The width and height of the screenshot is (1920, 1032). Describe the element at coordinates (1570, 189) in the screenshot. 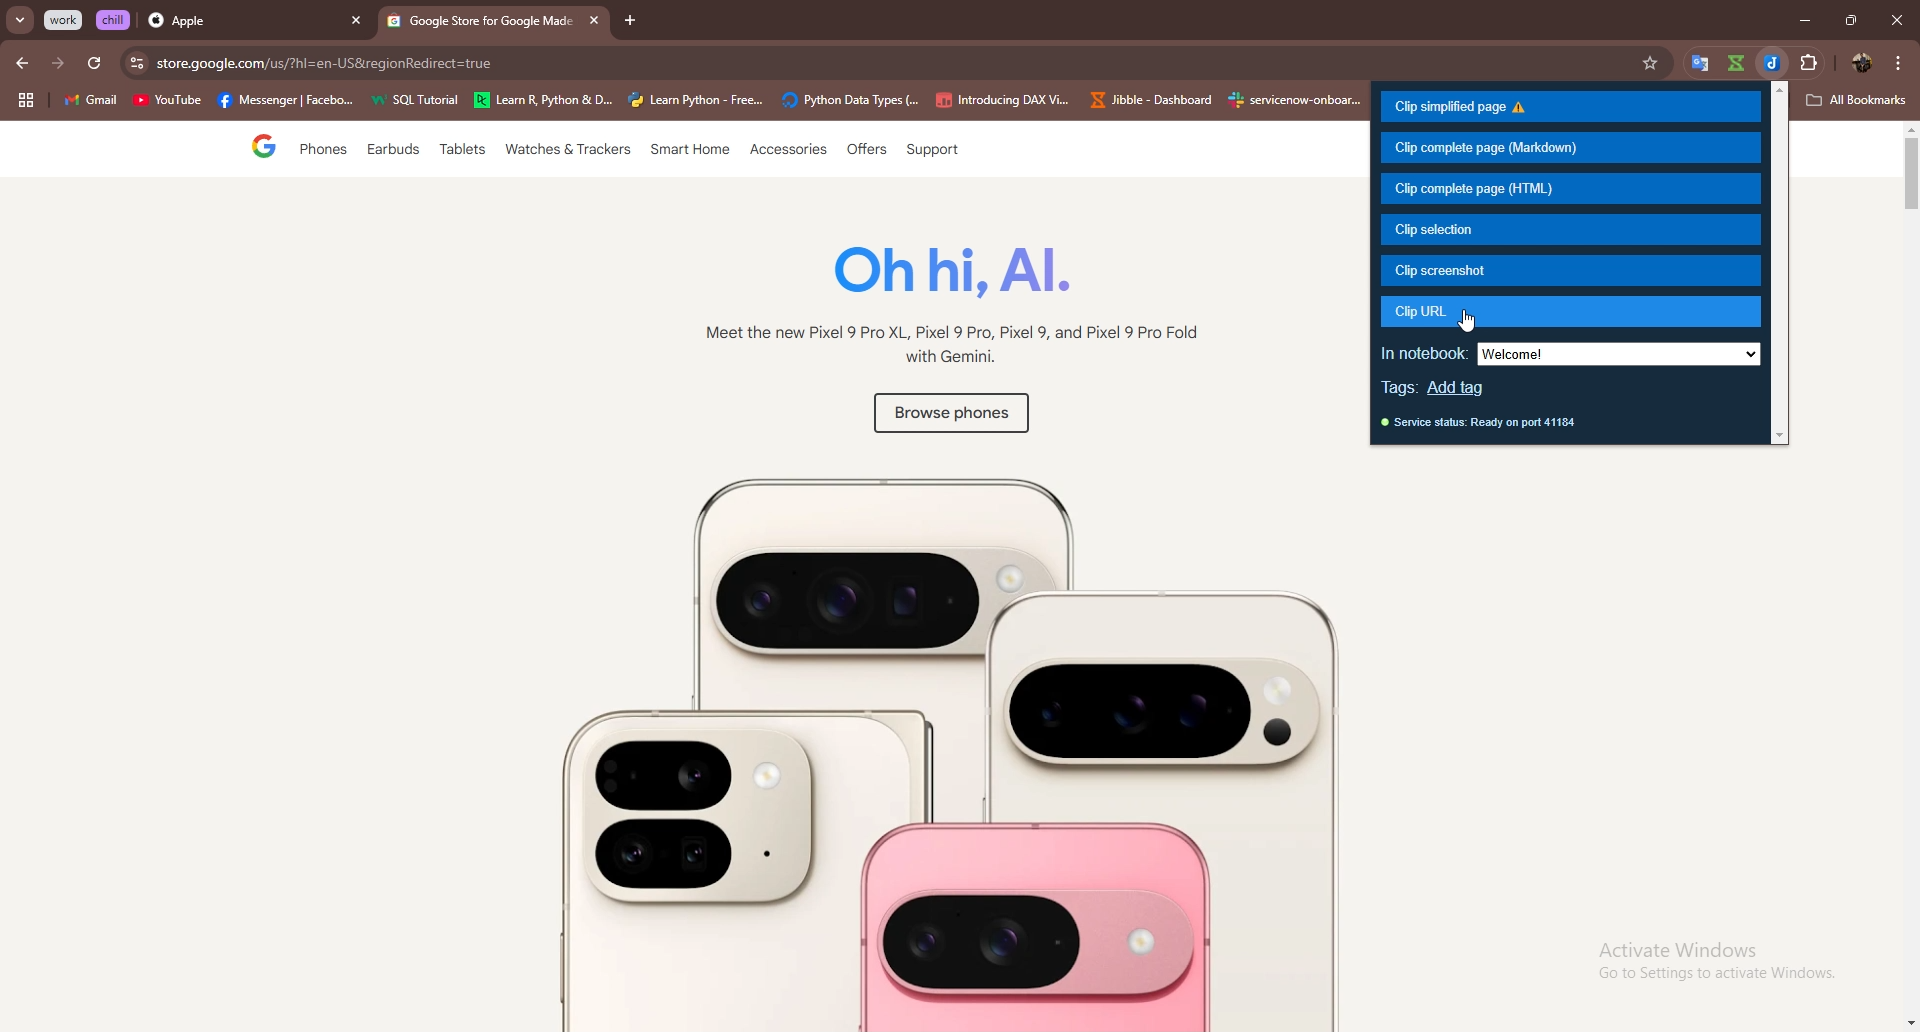

I see `clip complete page (html)` at that location.